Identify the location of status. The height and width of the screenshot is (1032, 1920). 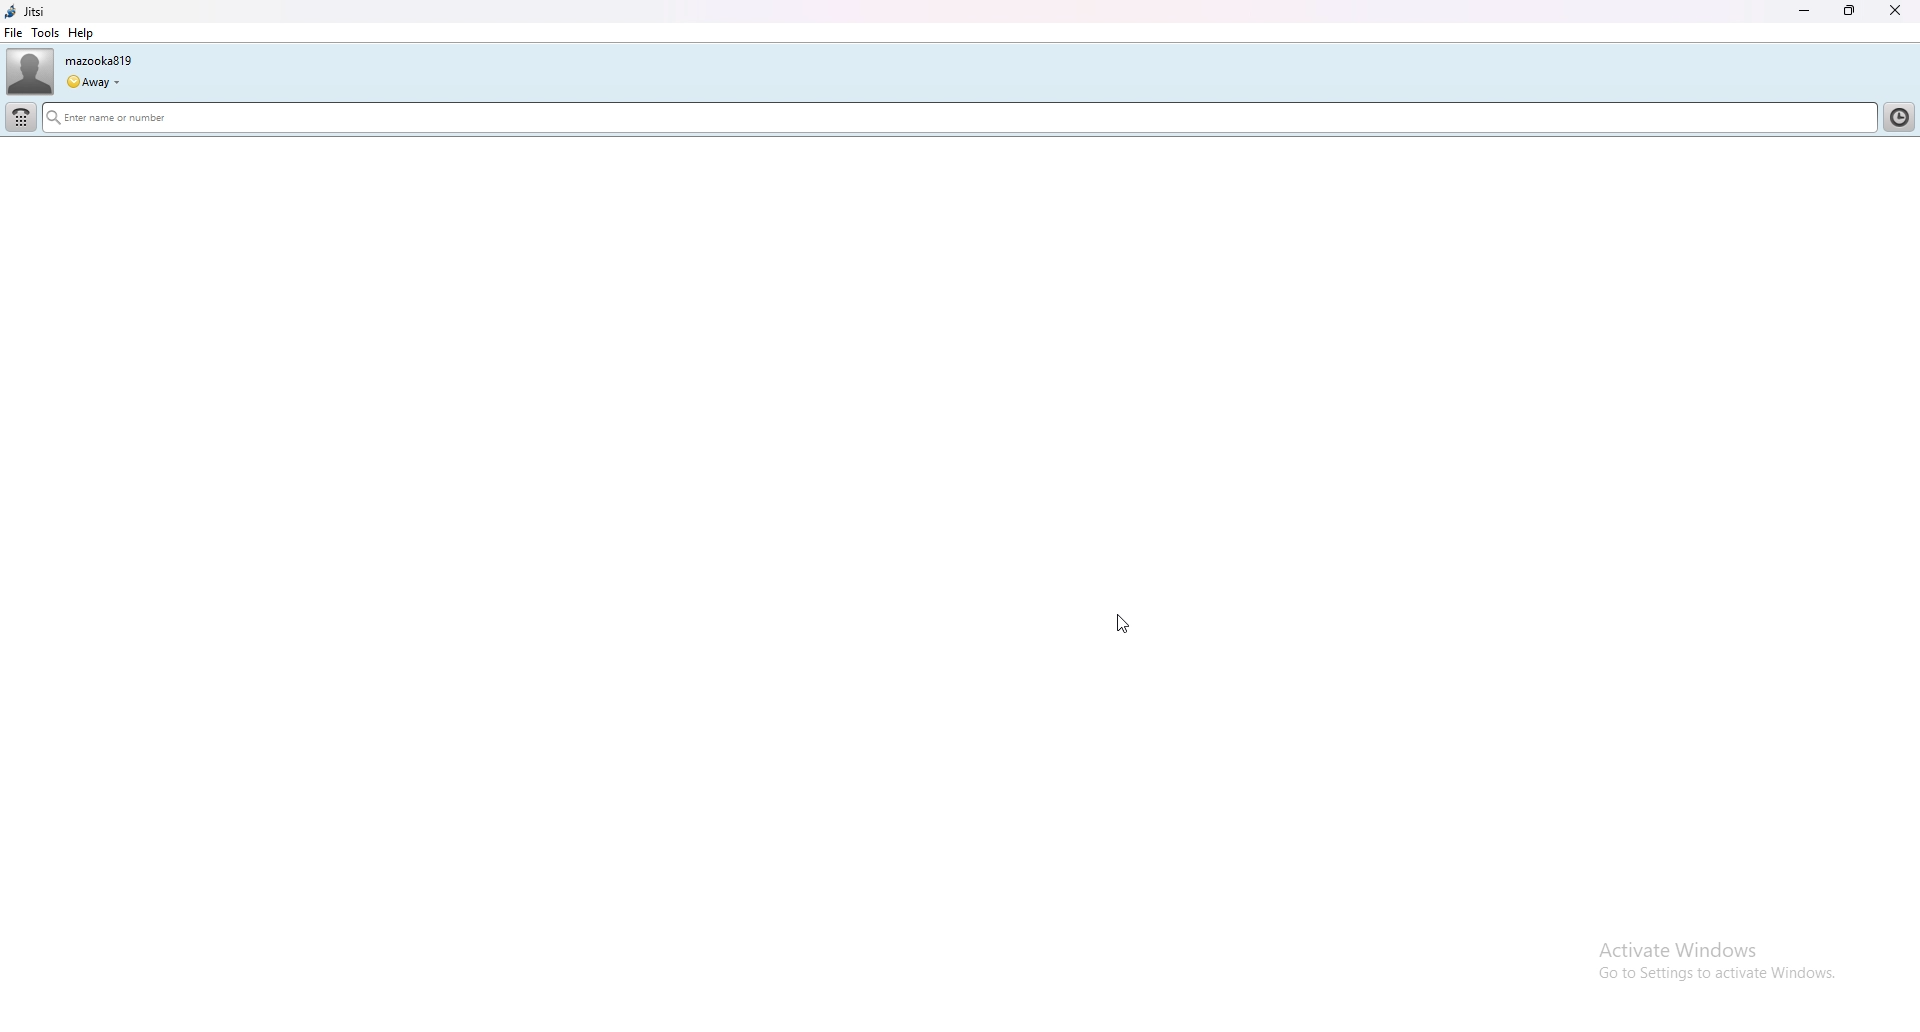
(92, 83).